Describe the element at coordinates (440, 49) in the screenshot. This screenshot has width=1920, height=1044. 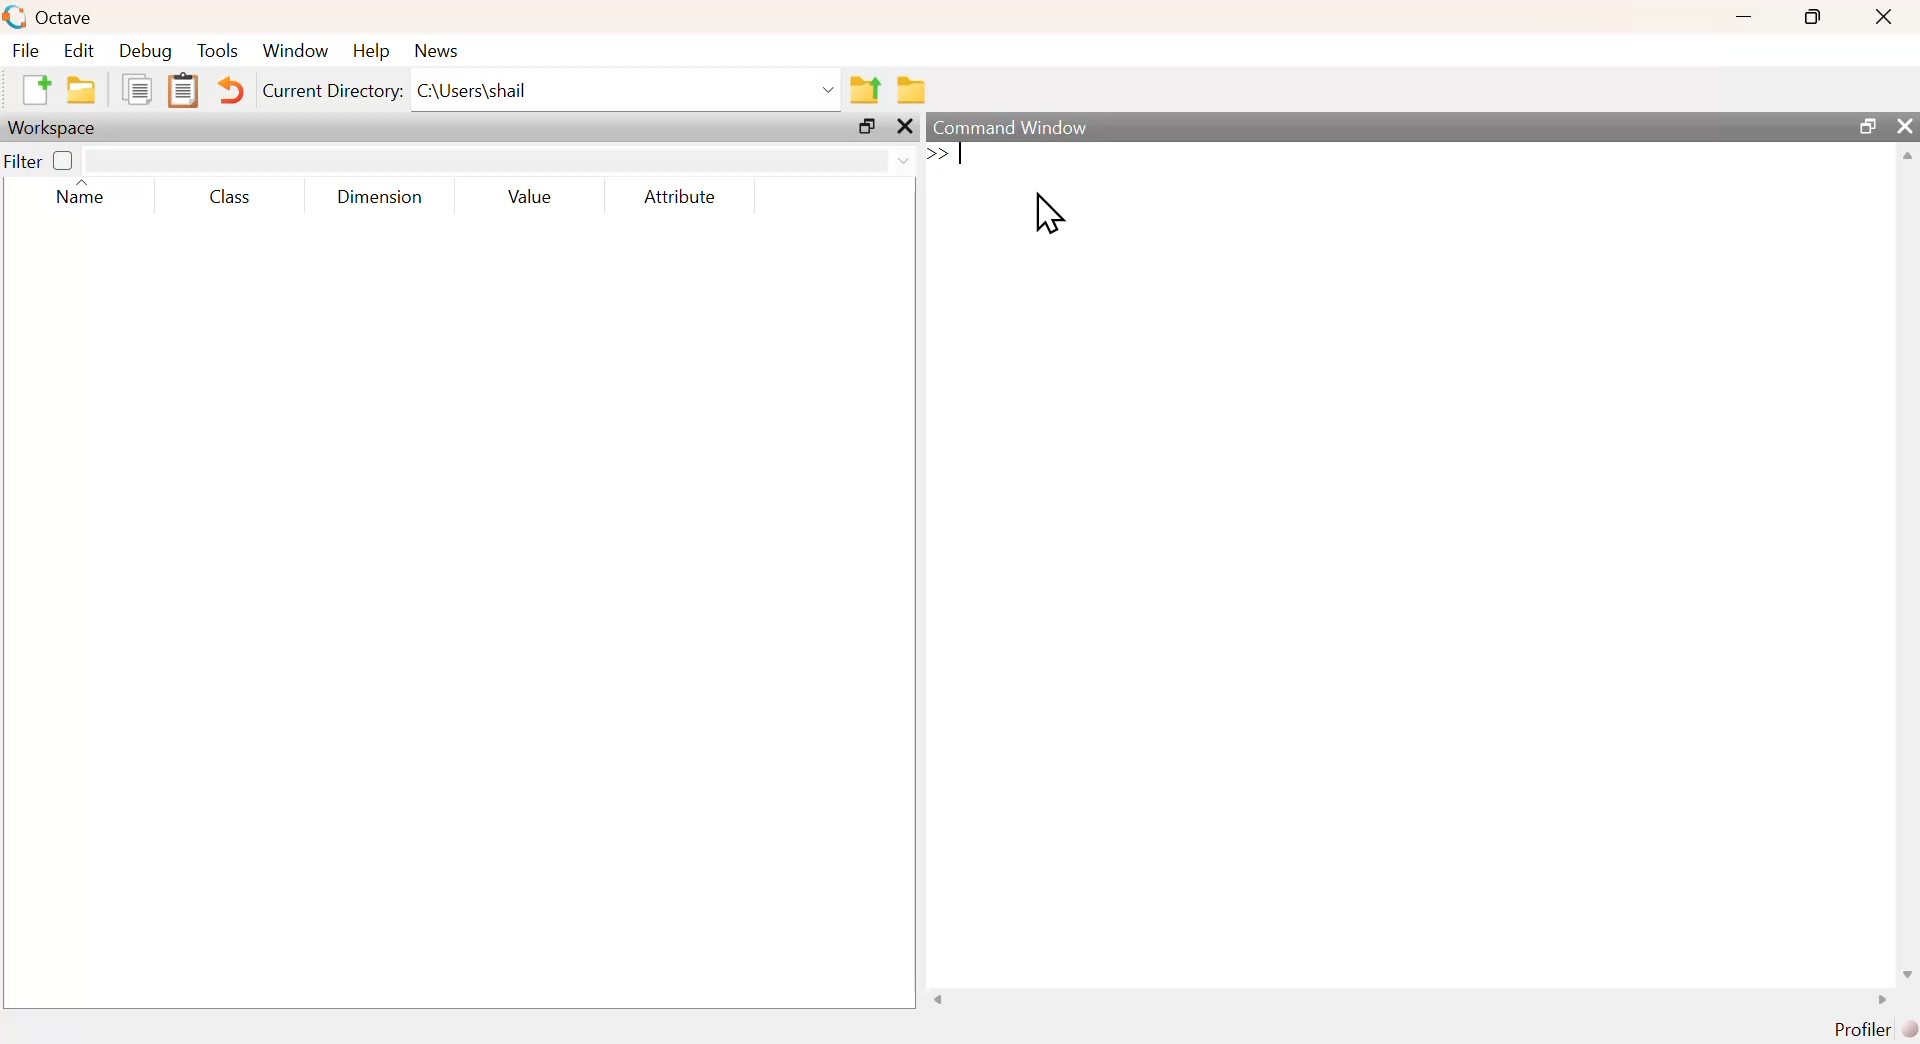
I see `news` at that location.